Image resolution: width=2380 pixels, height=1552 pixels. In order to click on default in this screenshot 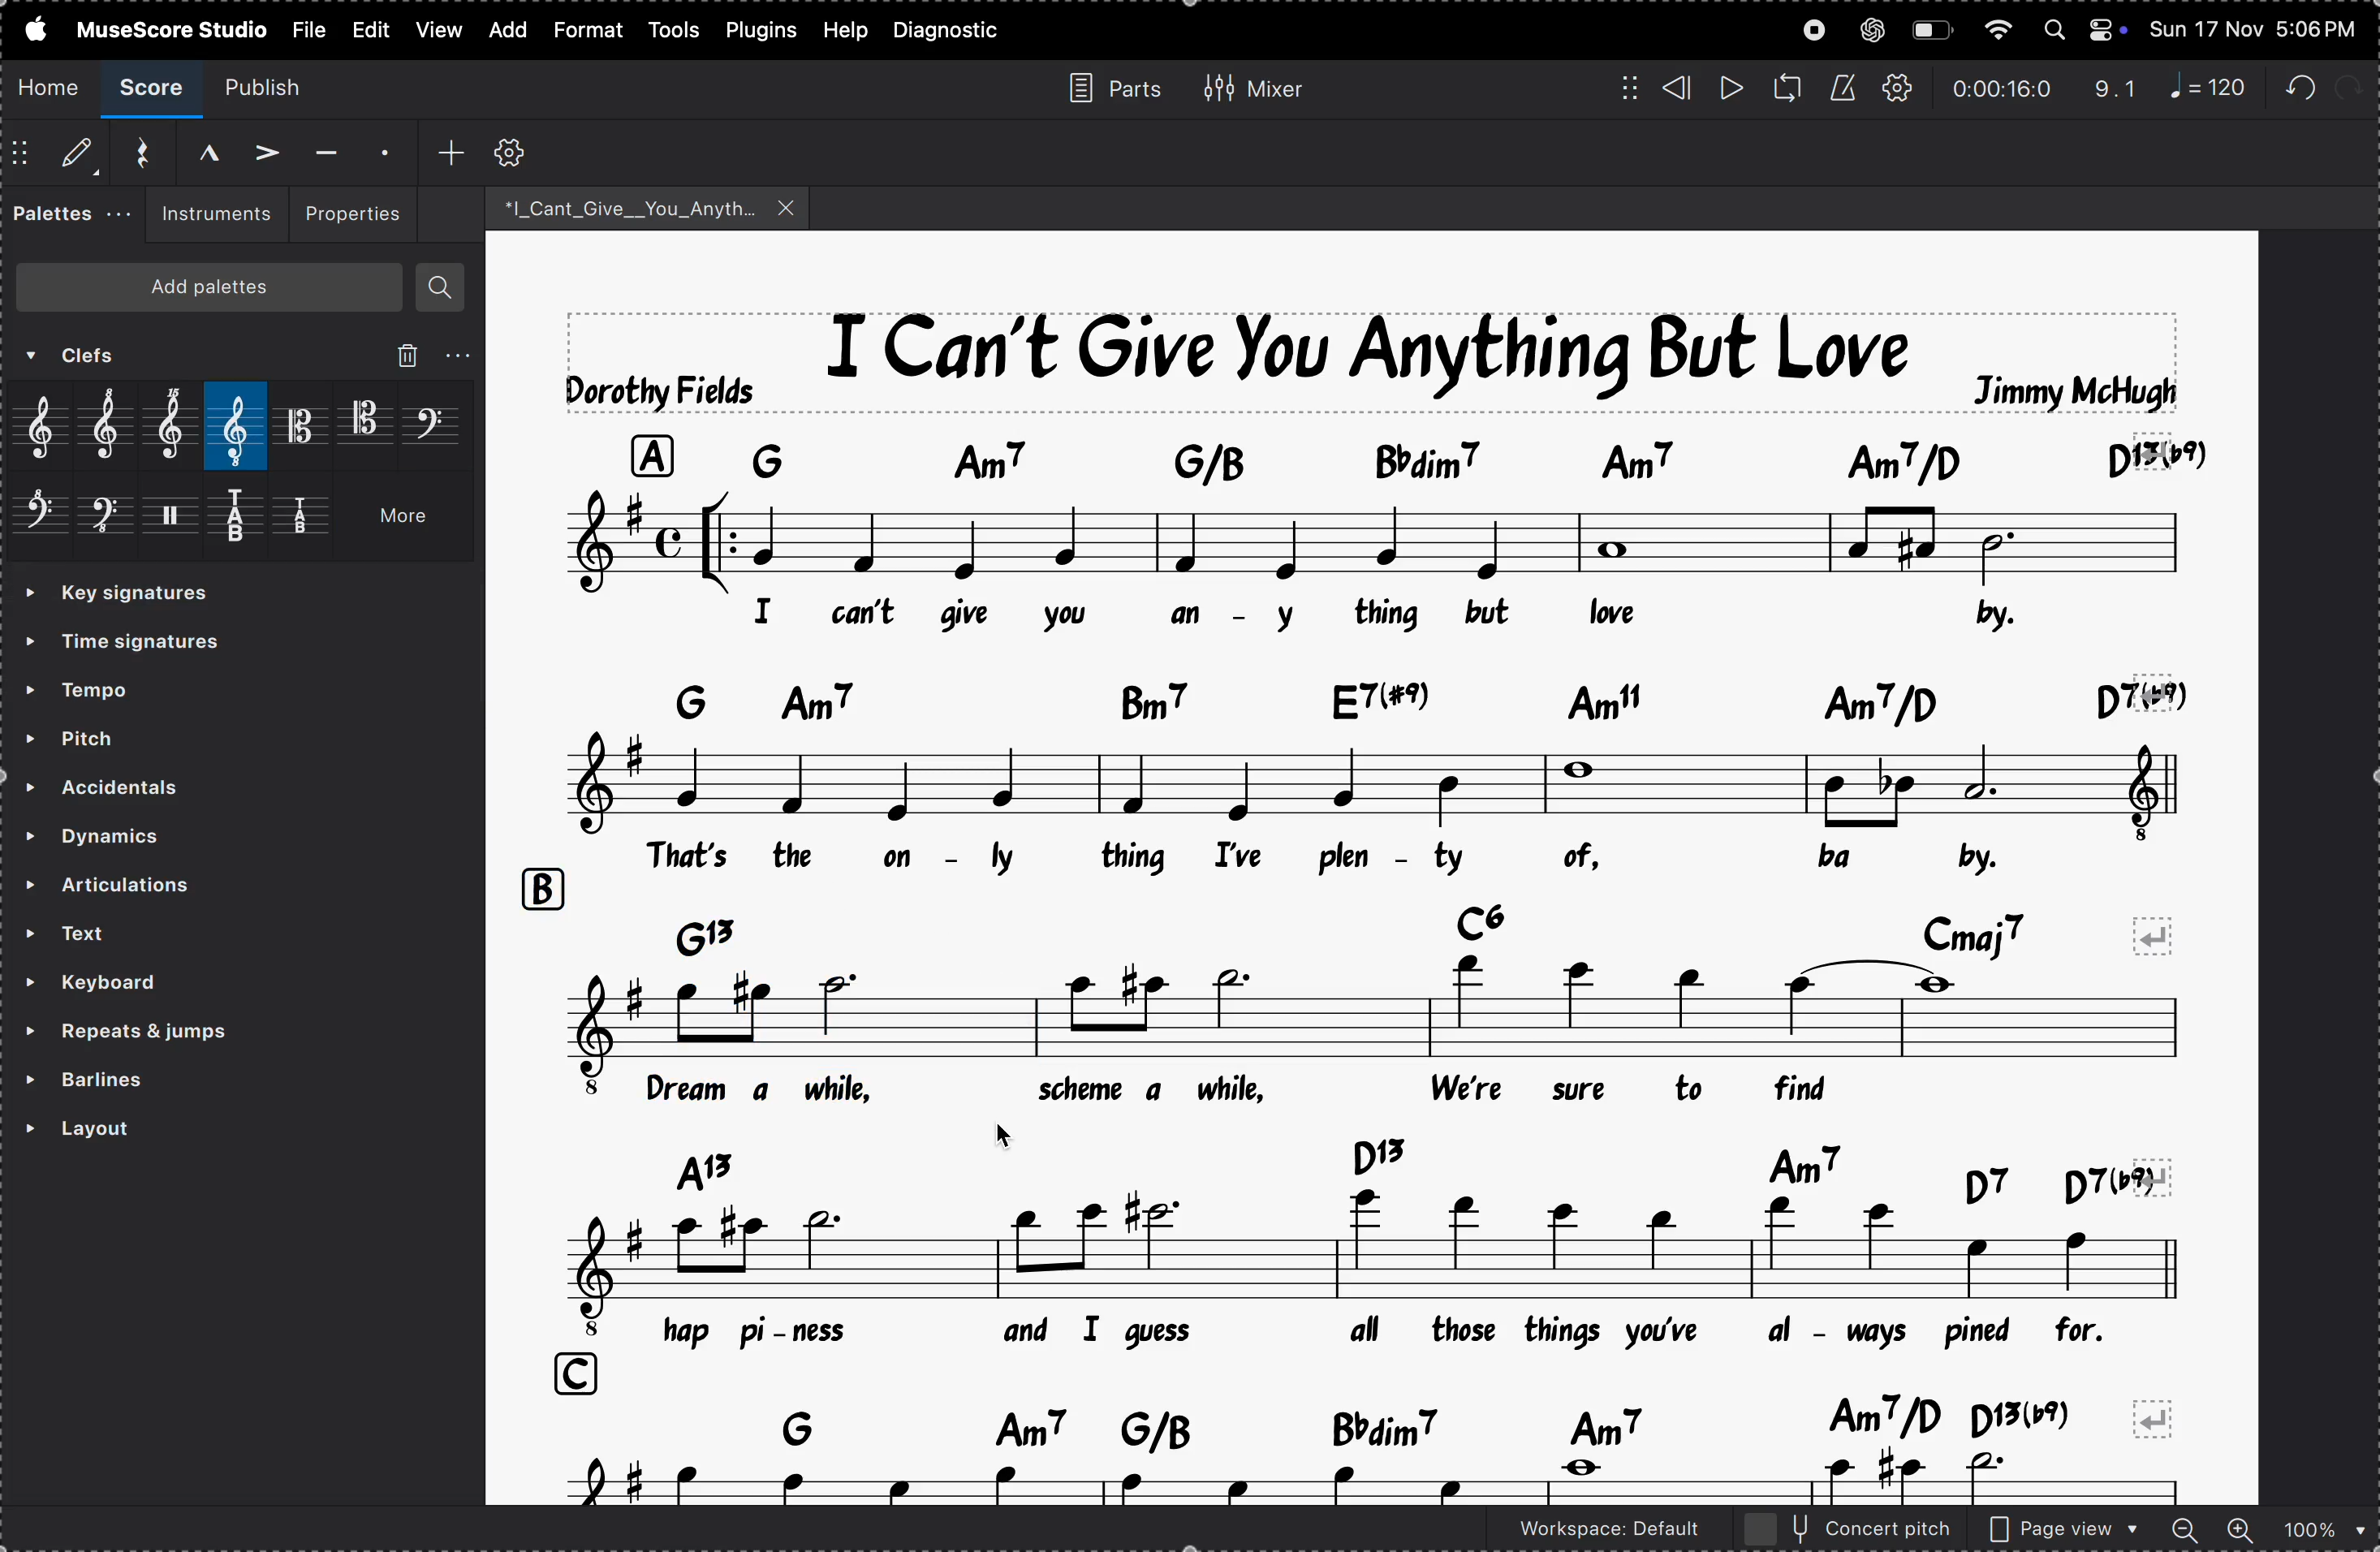, I will do `click(57, 156)`.